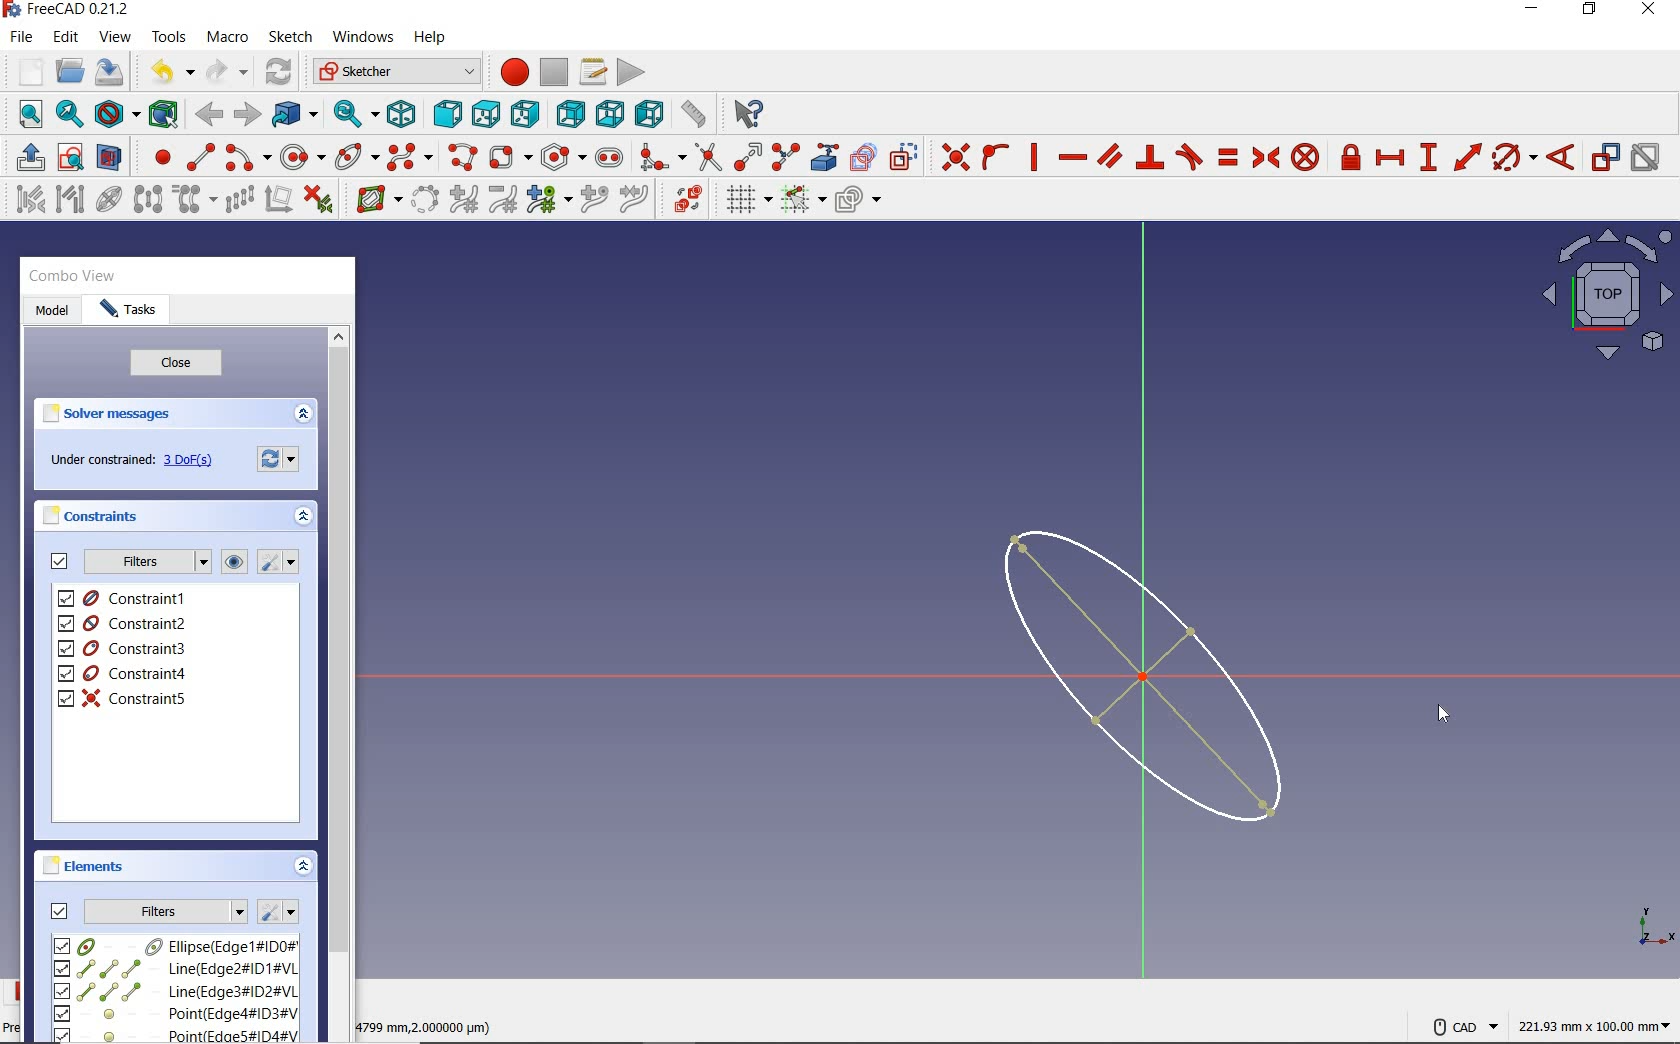  Describe the element at coordinates (175, 991) in the screenshot. I see `element3` at that location.